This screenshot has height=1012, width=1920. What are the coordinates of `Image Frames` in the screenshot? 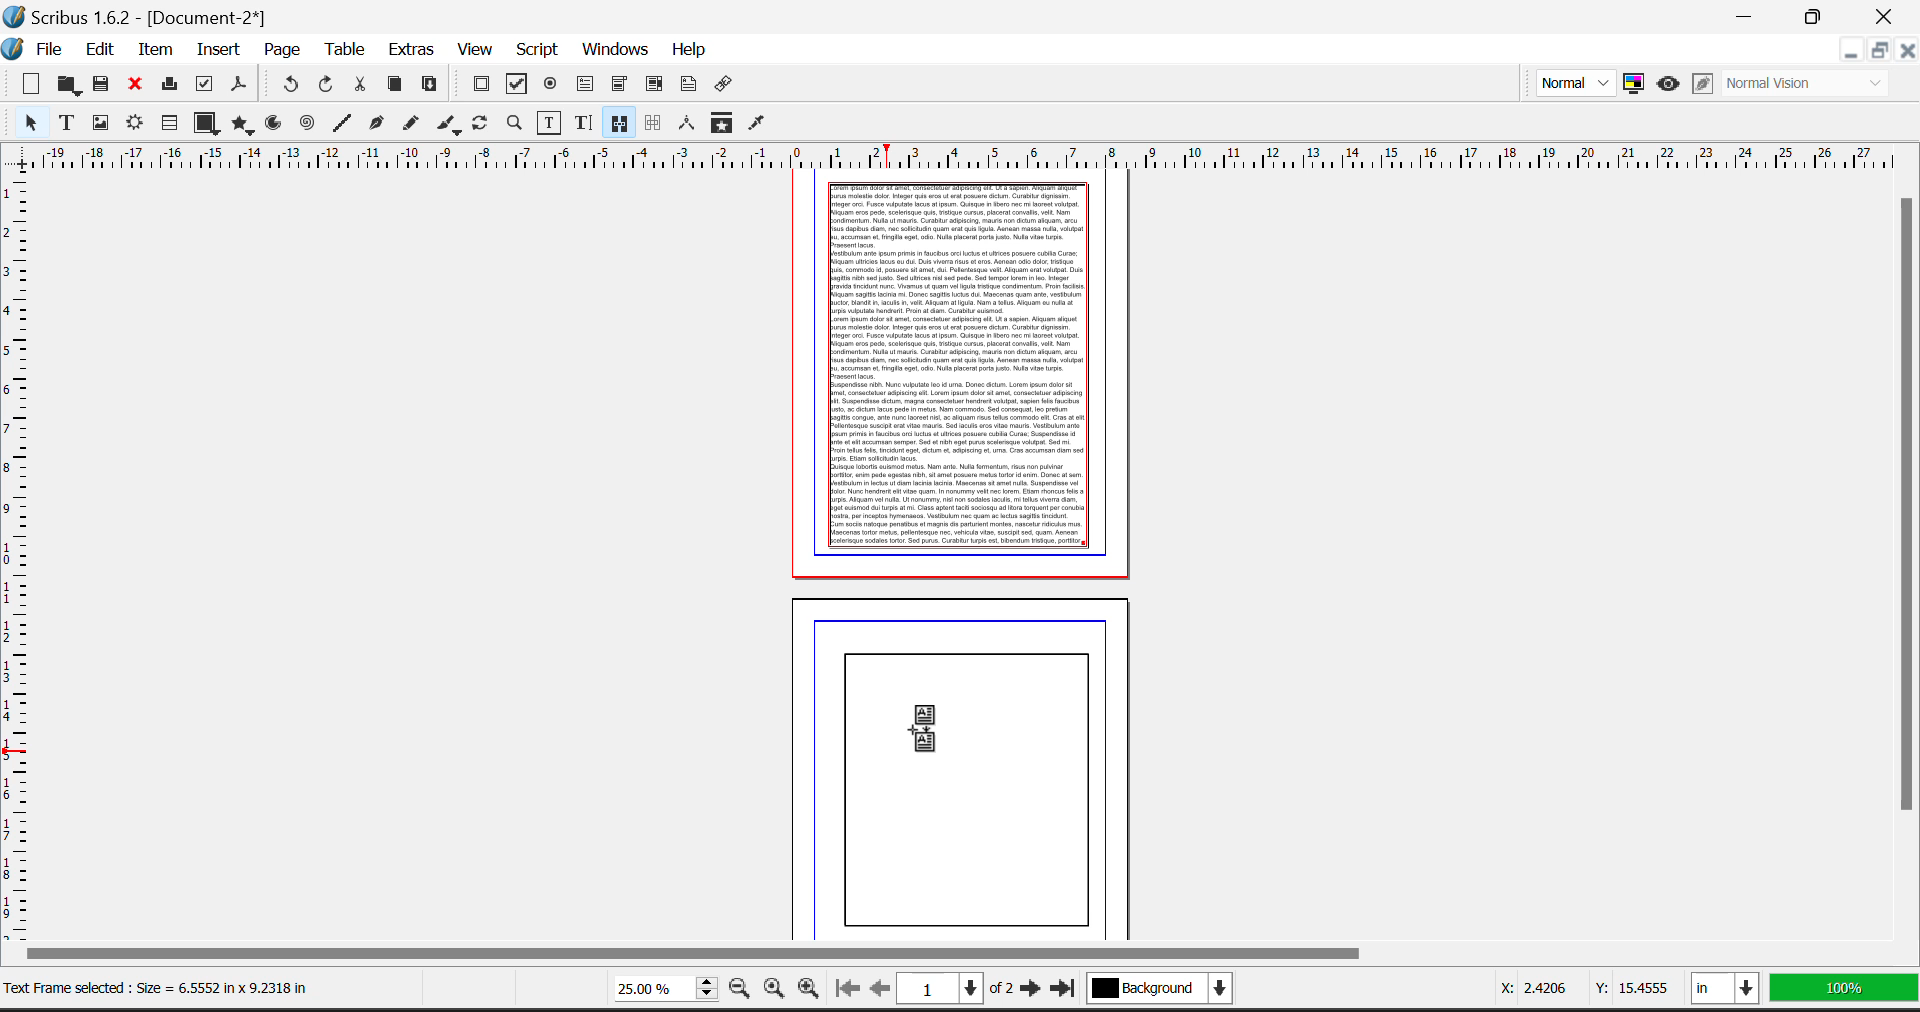 It's located at (100, 122).